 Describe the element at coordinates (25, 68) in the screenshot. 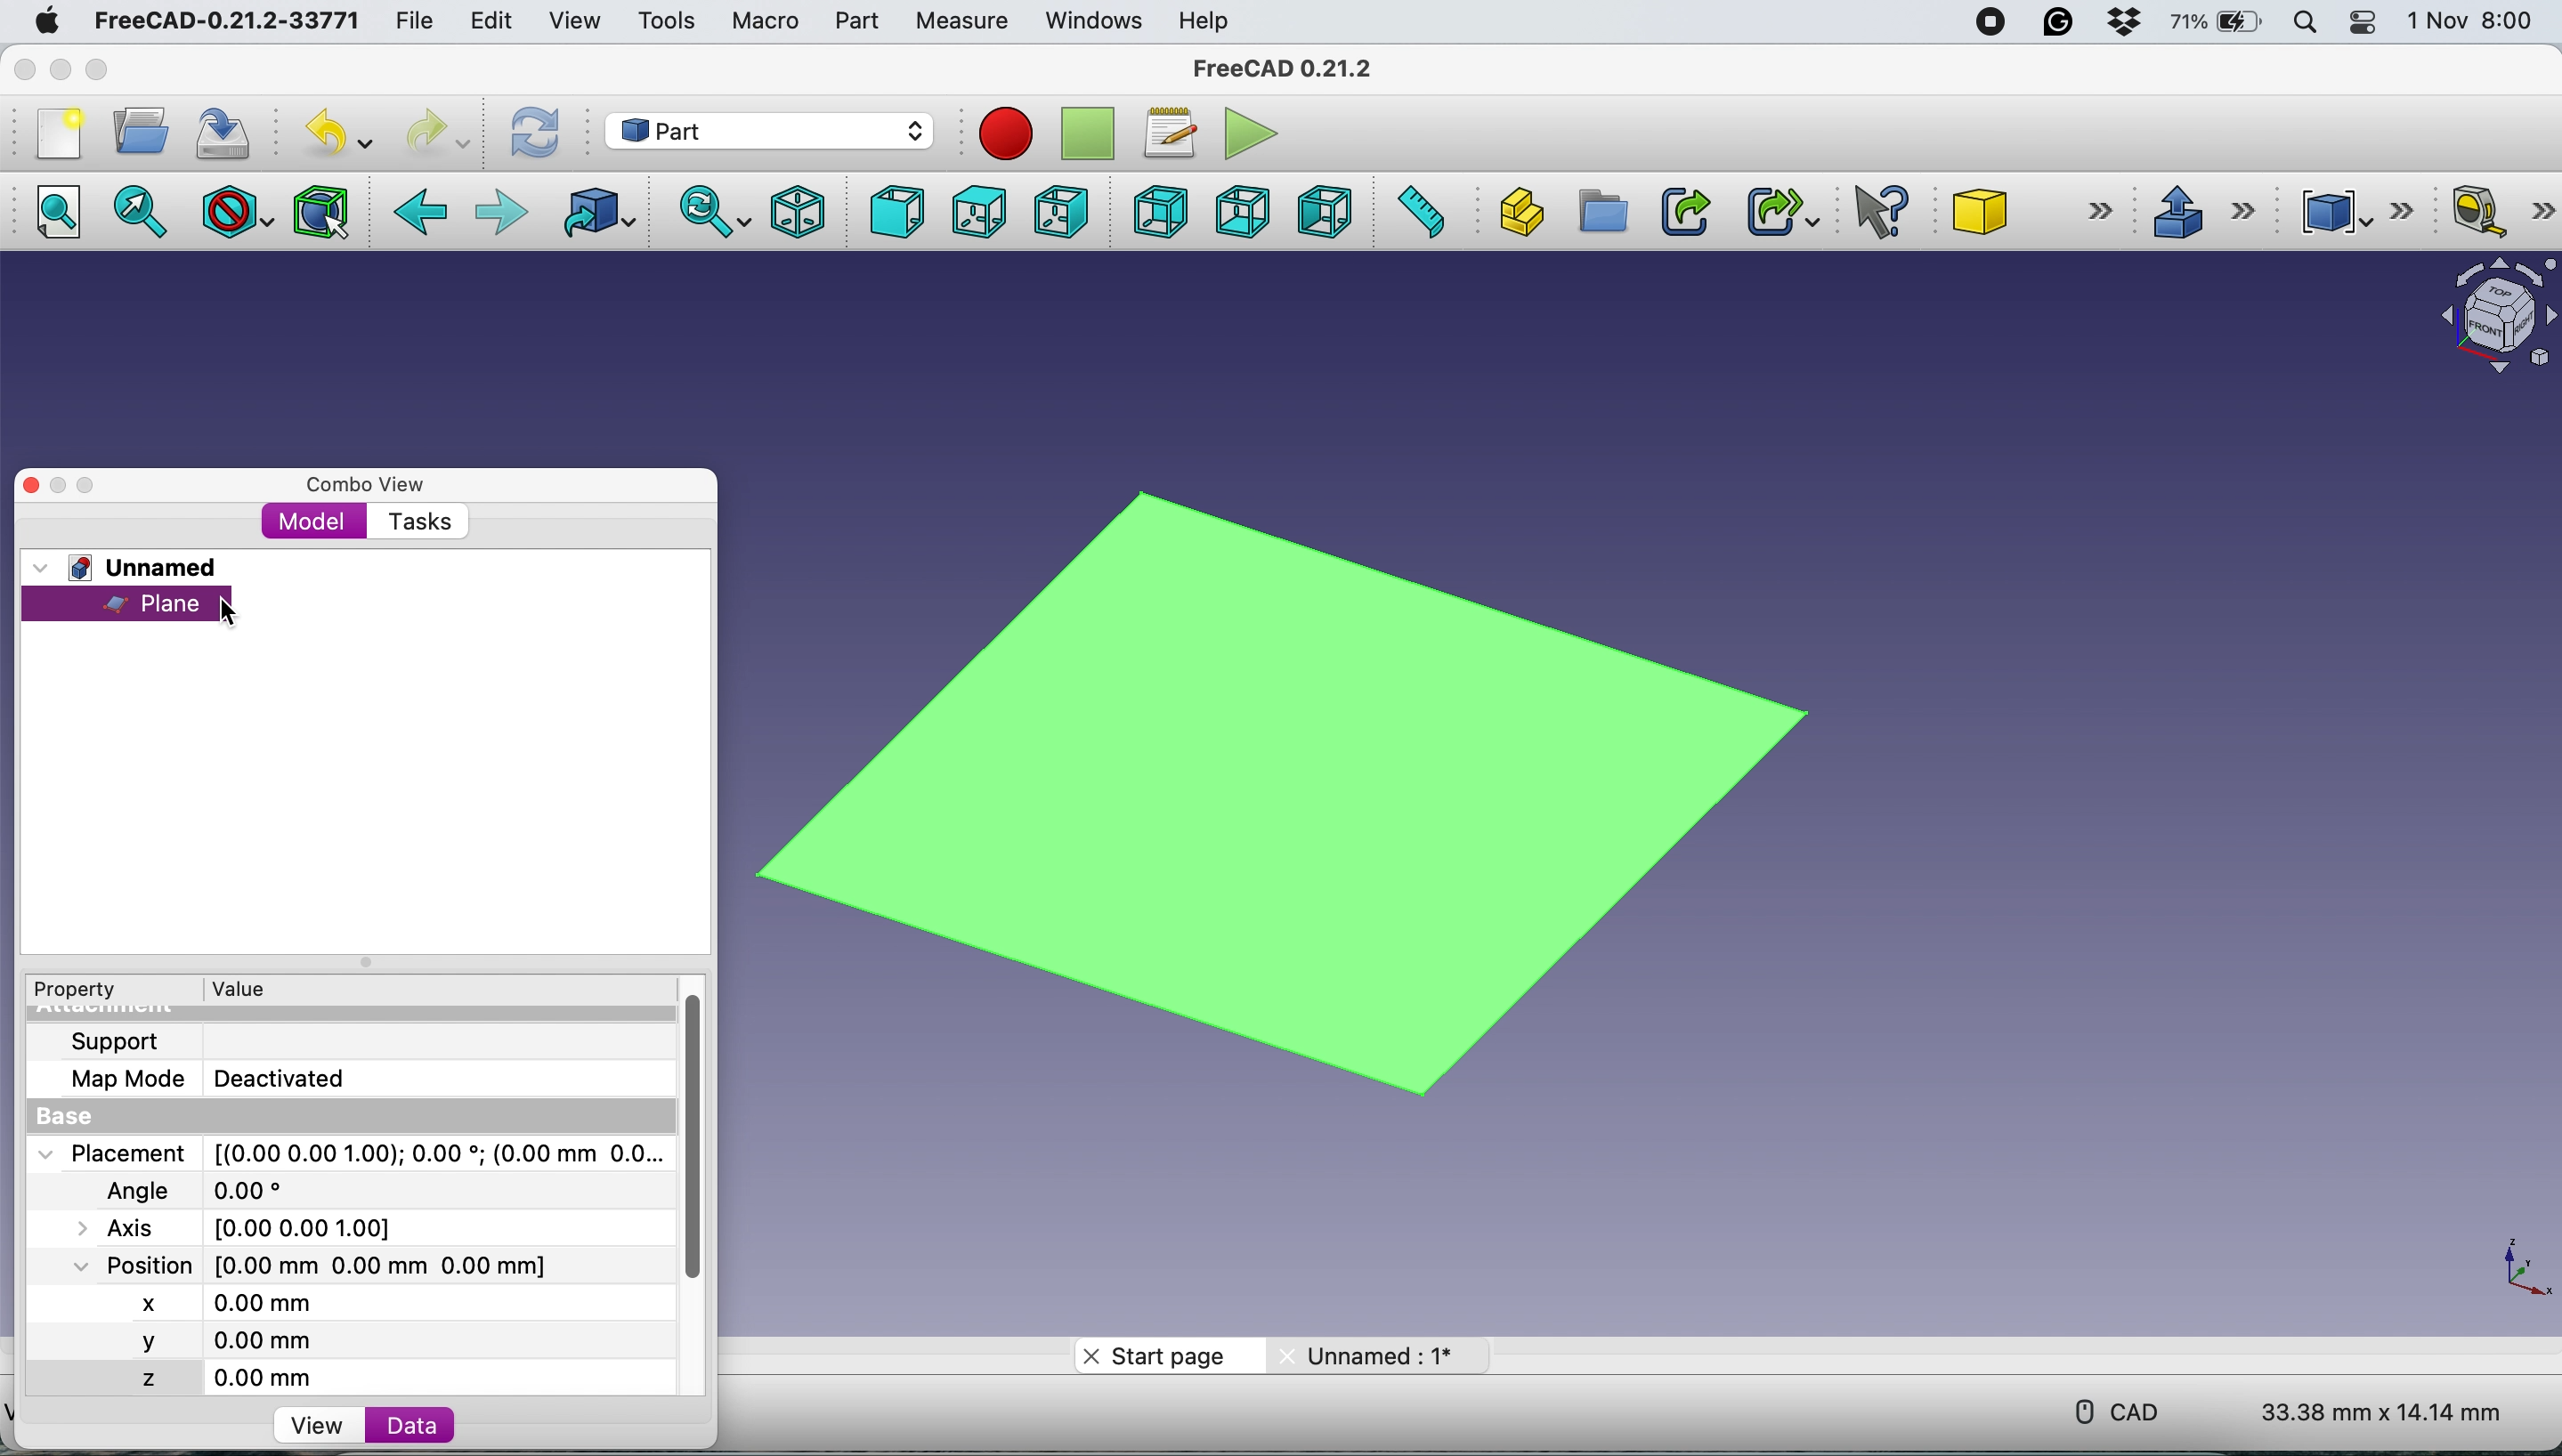

I see `close` at that location.